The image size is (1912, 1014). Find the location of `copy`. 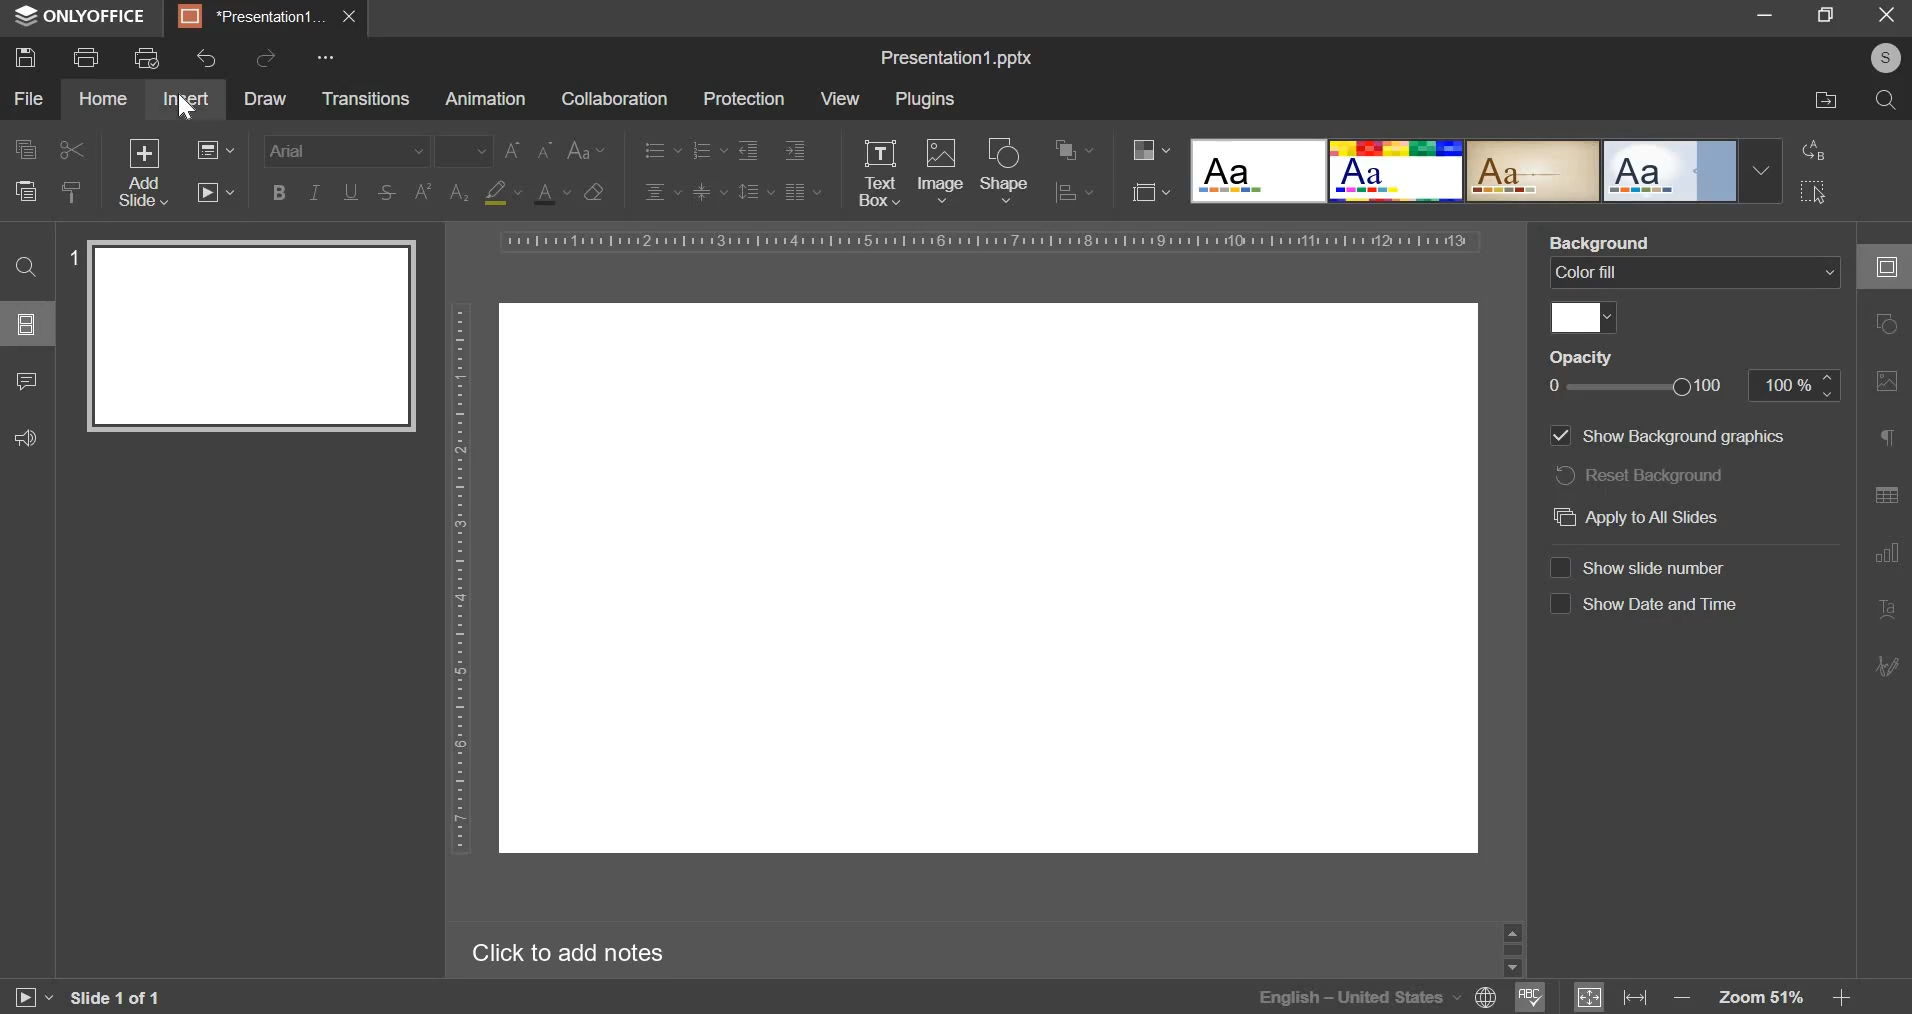

copy is located at coordinates (24, 150).